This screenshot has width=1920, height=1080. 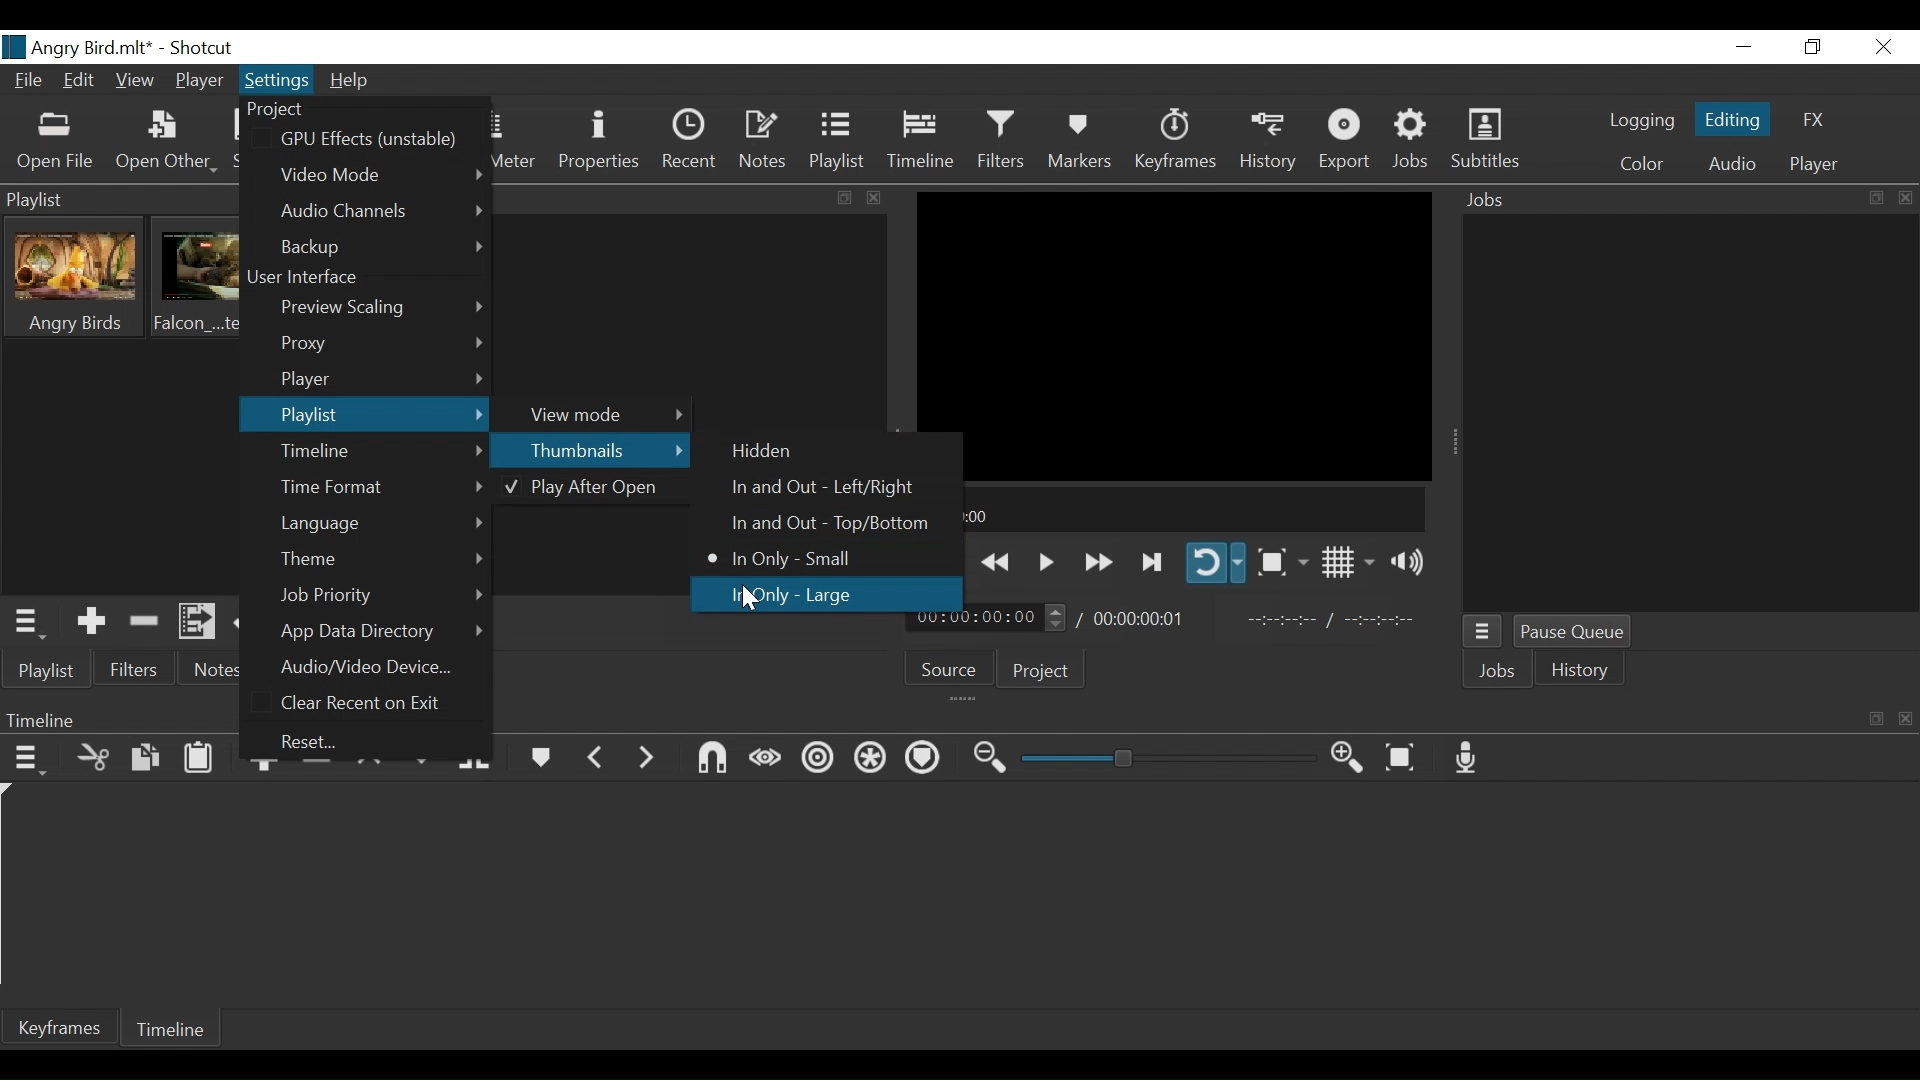 I want to click on Edit, so click(x=79, y=80).